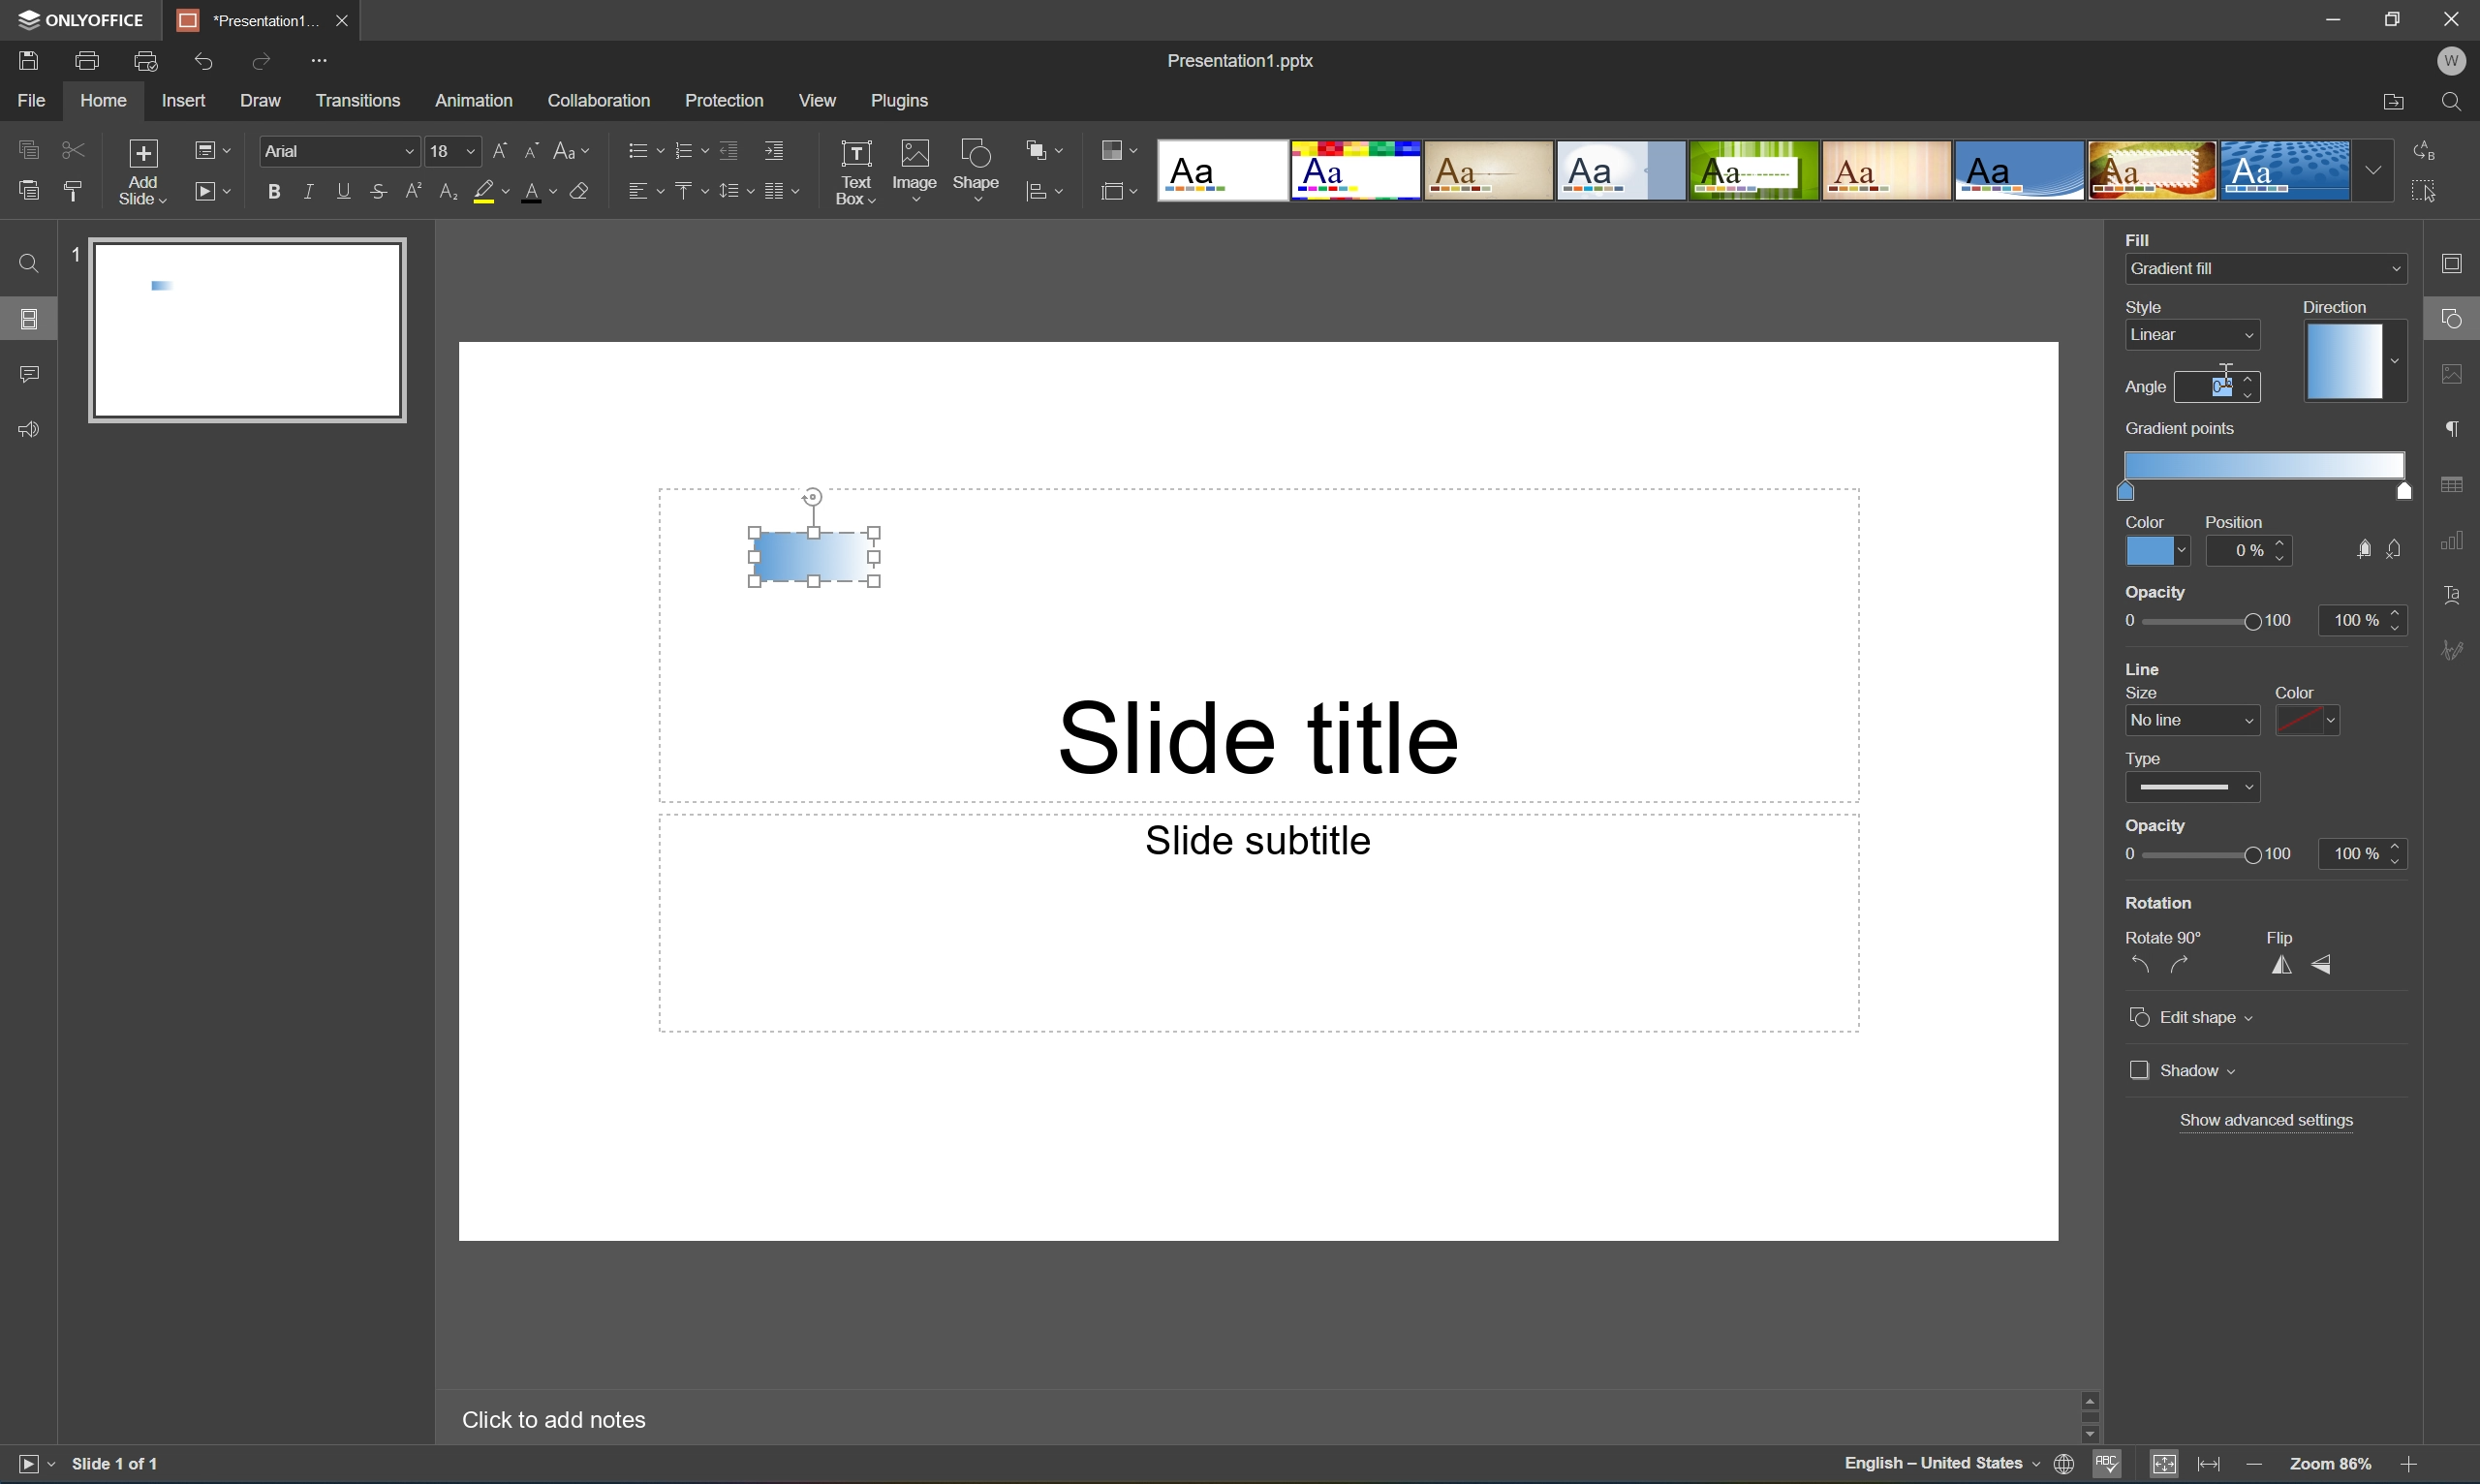 This screenshot has height=1484, width=2480. Describe the element at coordinates (905, 100) in the screenshot. I see `Plugins` at that location.